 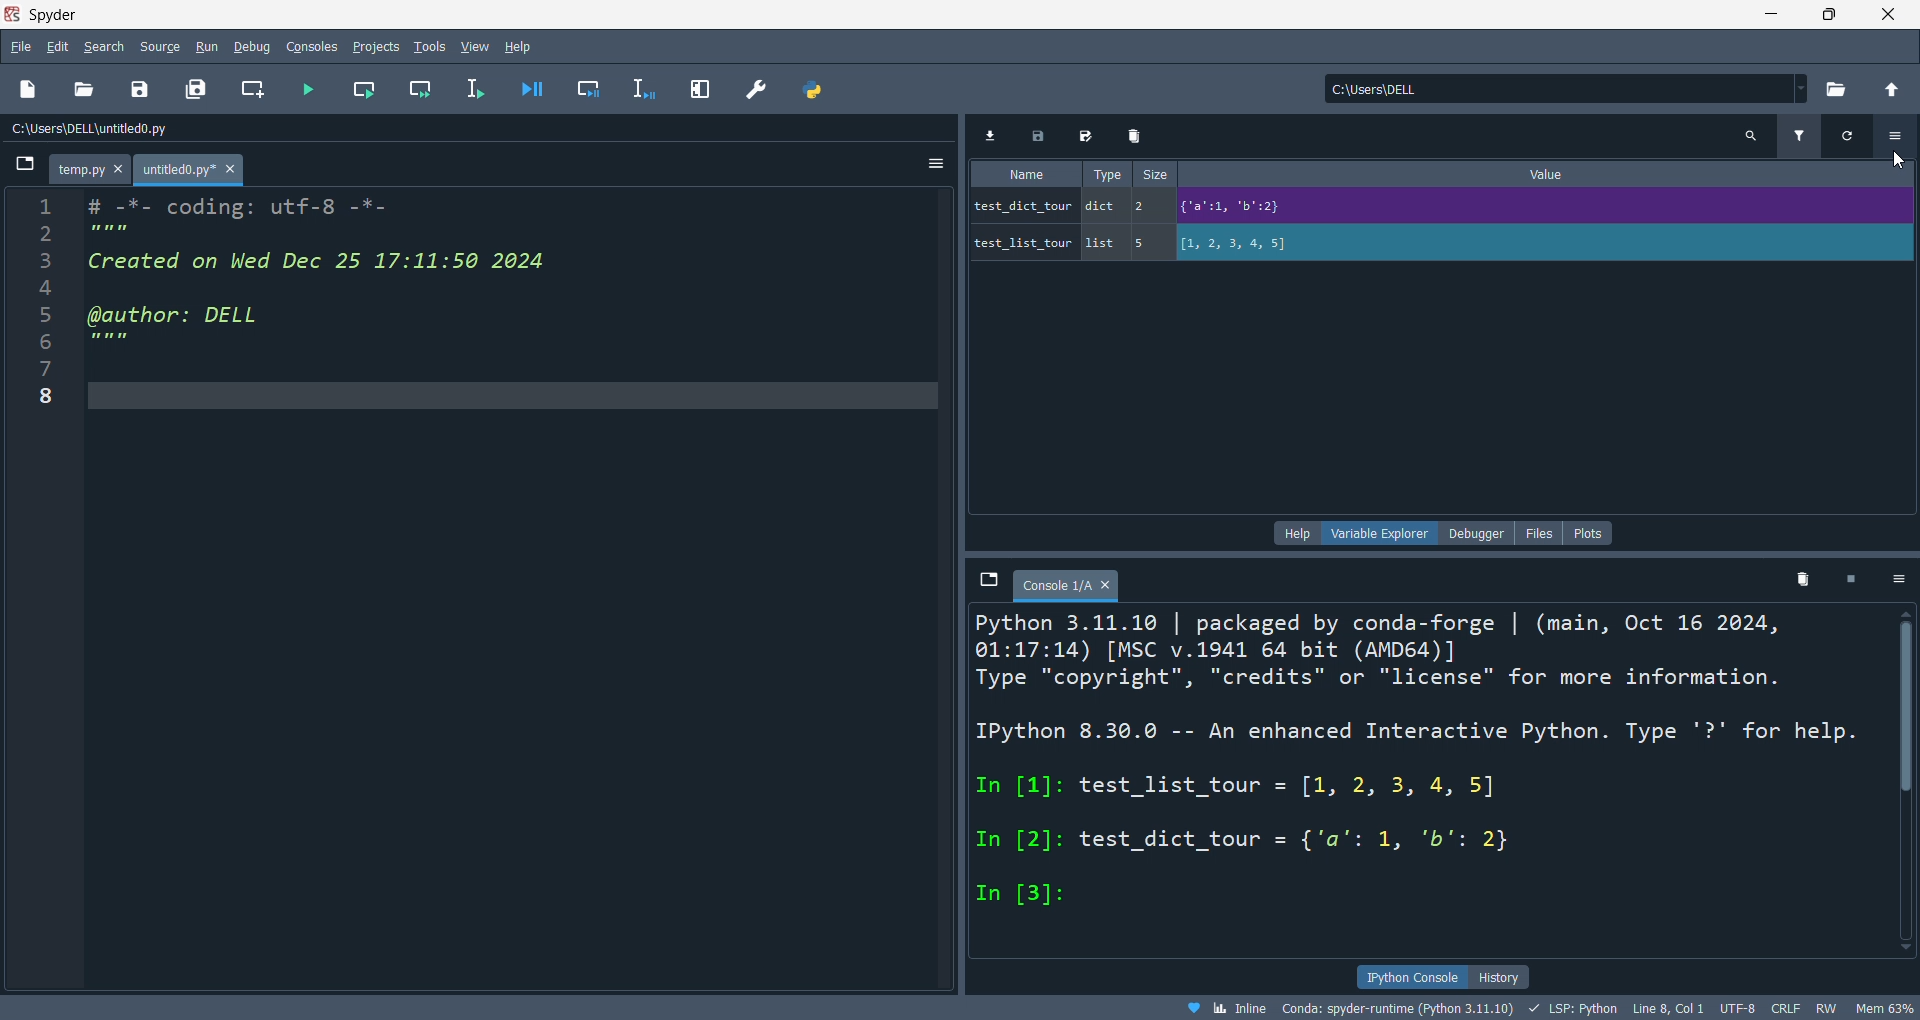 I want to click on options, so click(x=1897, y=578).